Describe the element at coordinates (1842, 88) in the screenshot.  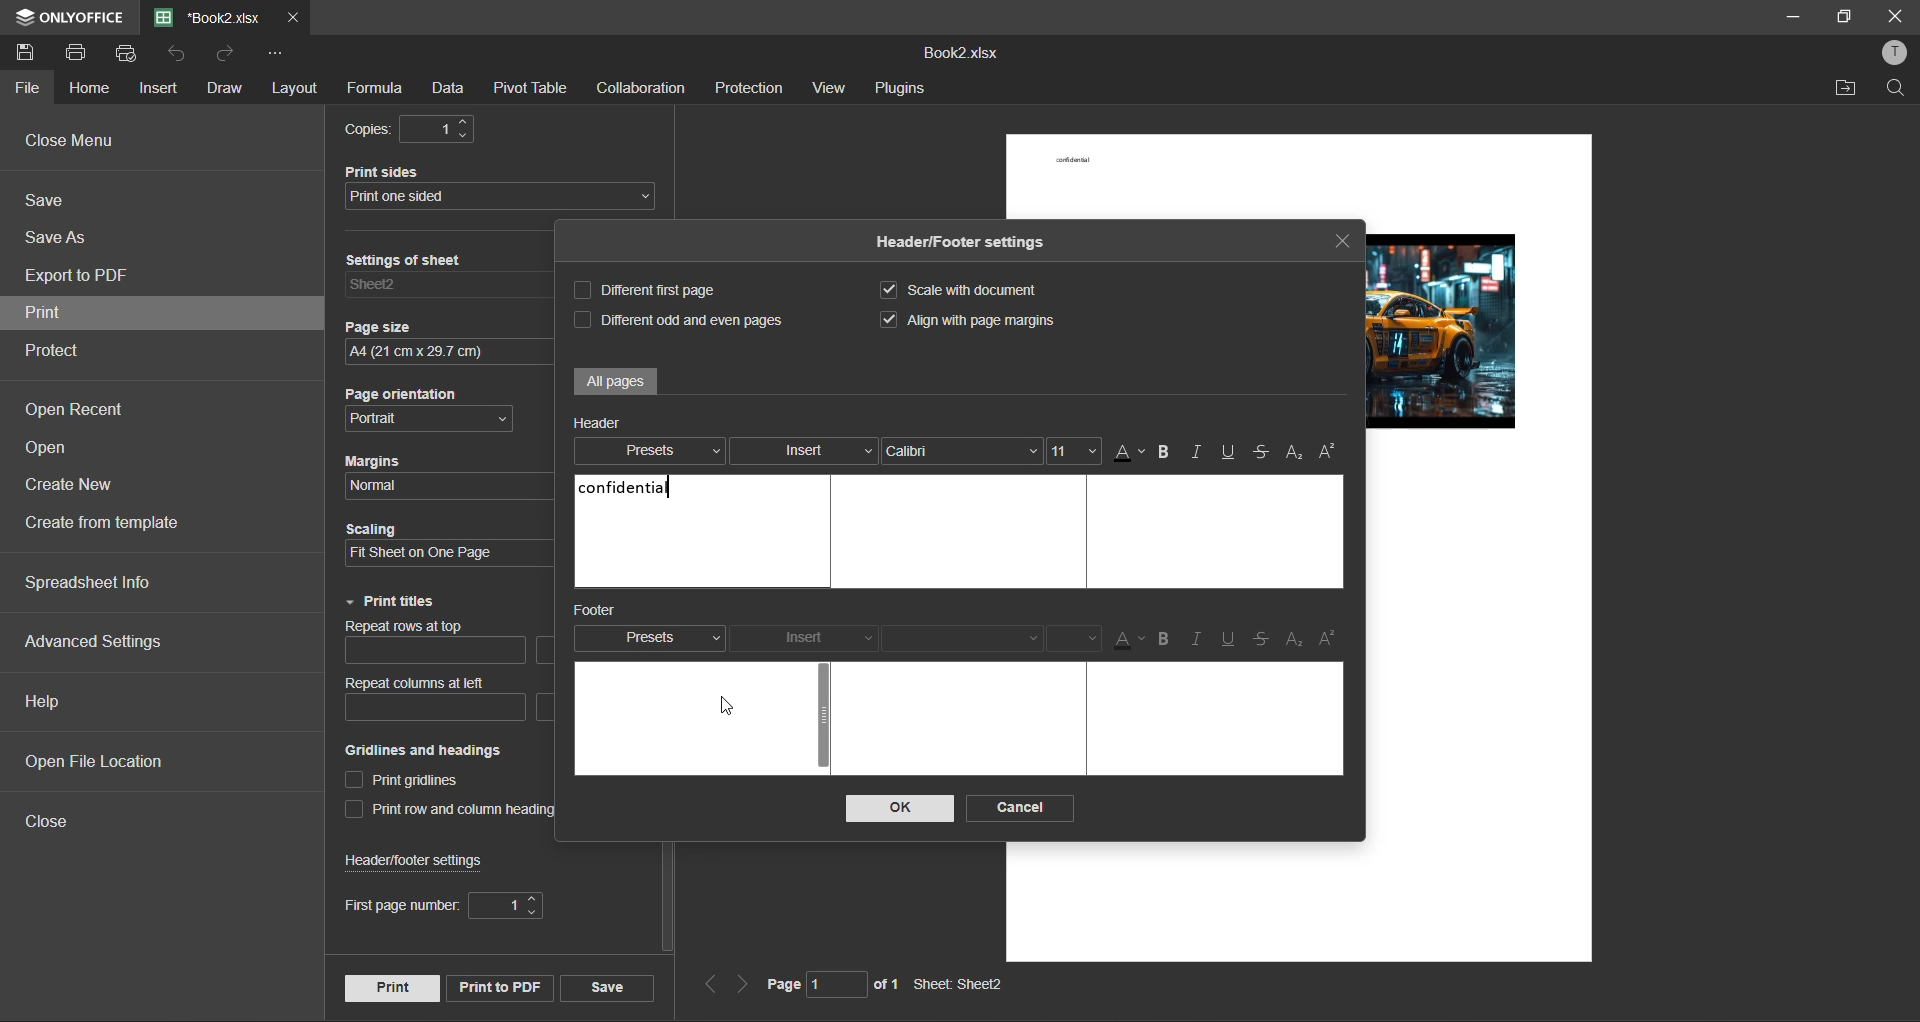
I see `open location` at that location.